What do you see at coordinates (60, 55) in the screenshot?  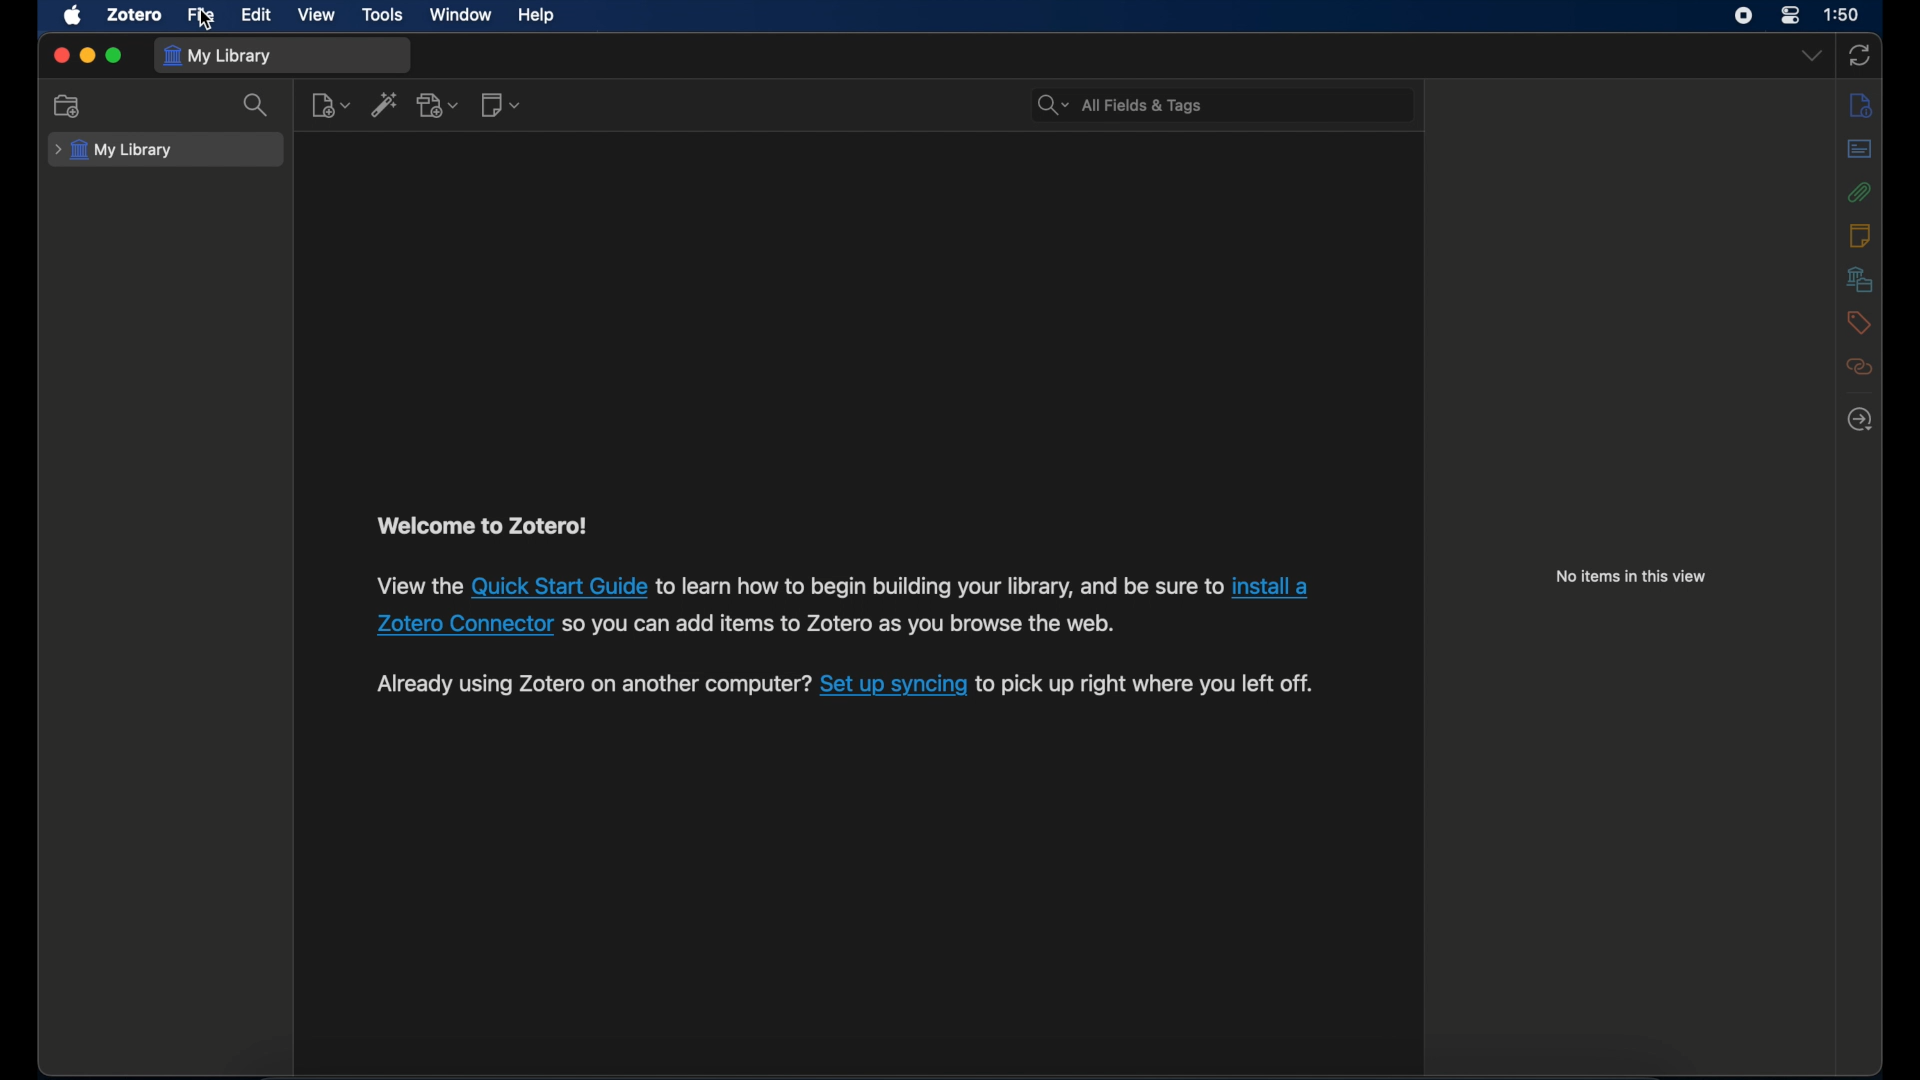 I see `close` at bounding box center [60, 55].